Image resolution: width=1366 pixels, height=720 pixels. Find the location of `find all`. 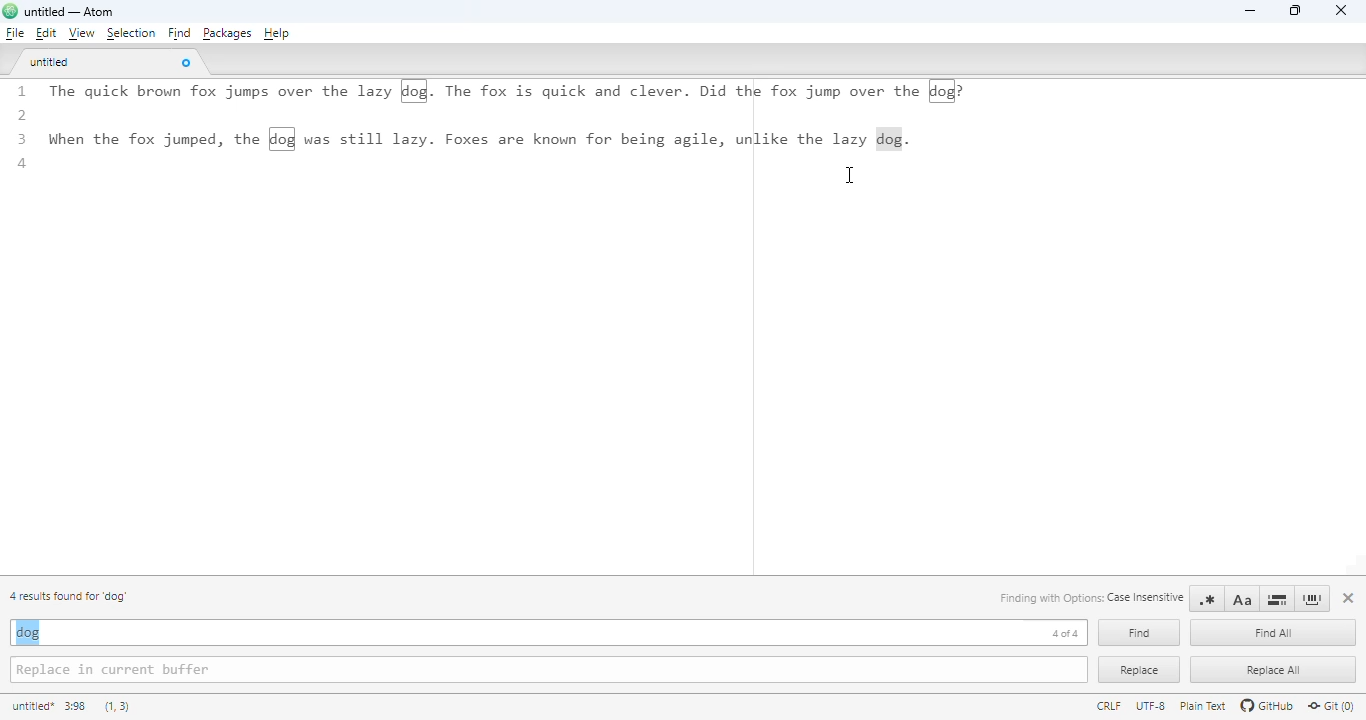

find all is located at coordinates (1274, 633).